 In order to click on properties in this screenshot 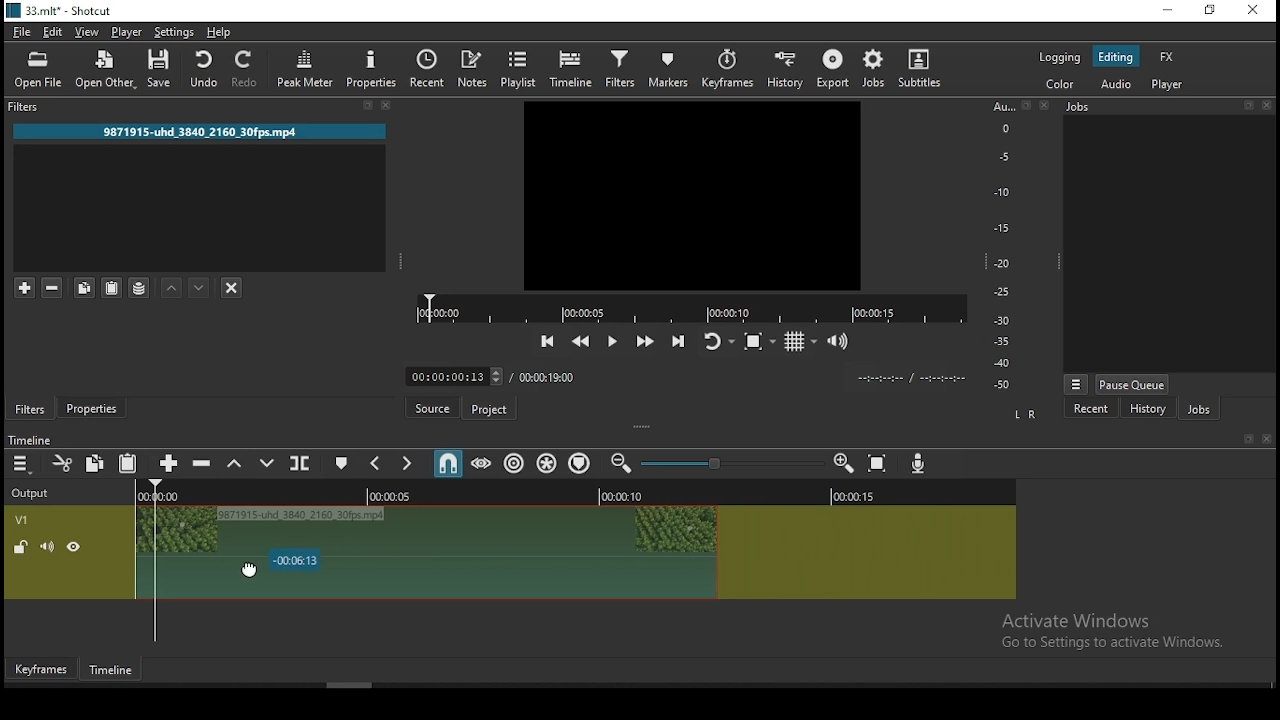, I will do `click(373, 70)`.